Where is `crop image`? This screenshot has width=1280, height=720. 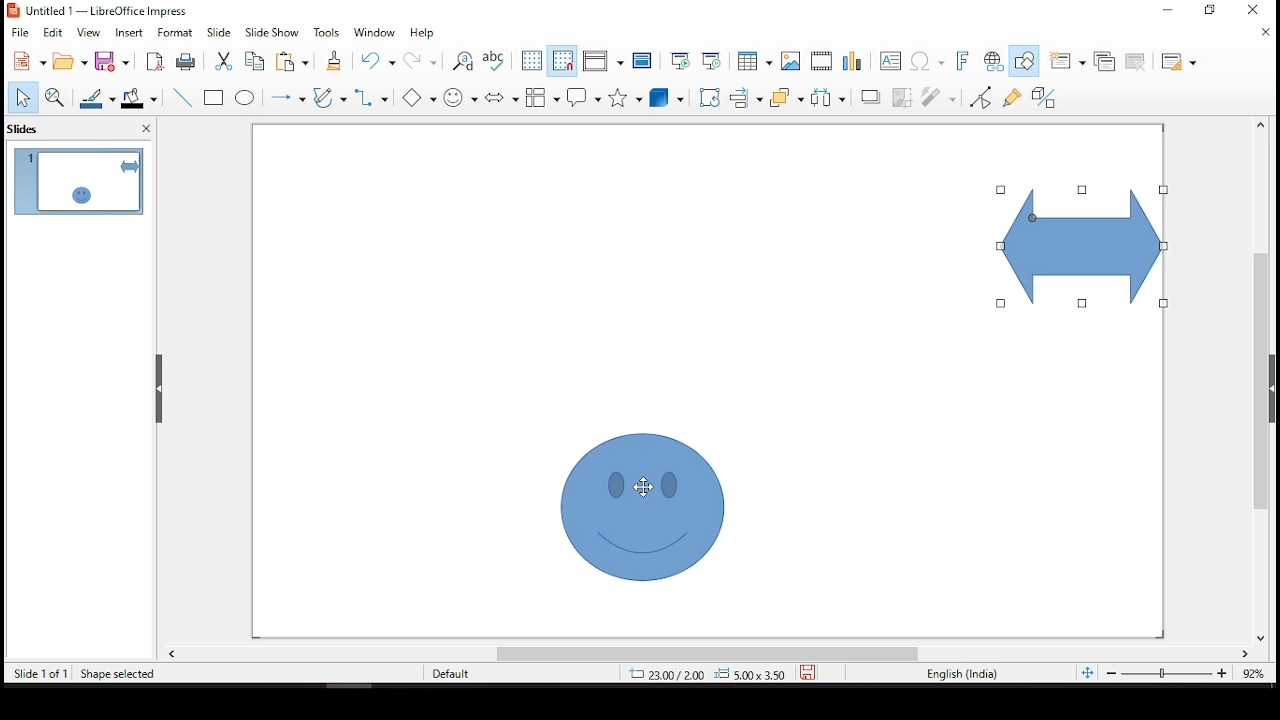 crop image is located at coordinates (898, 96).